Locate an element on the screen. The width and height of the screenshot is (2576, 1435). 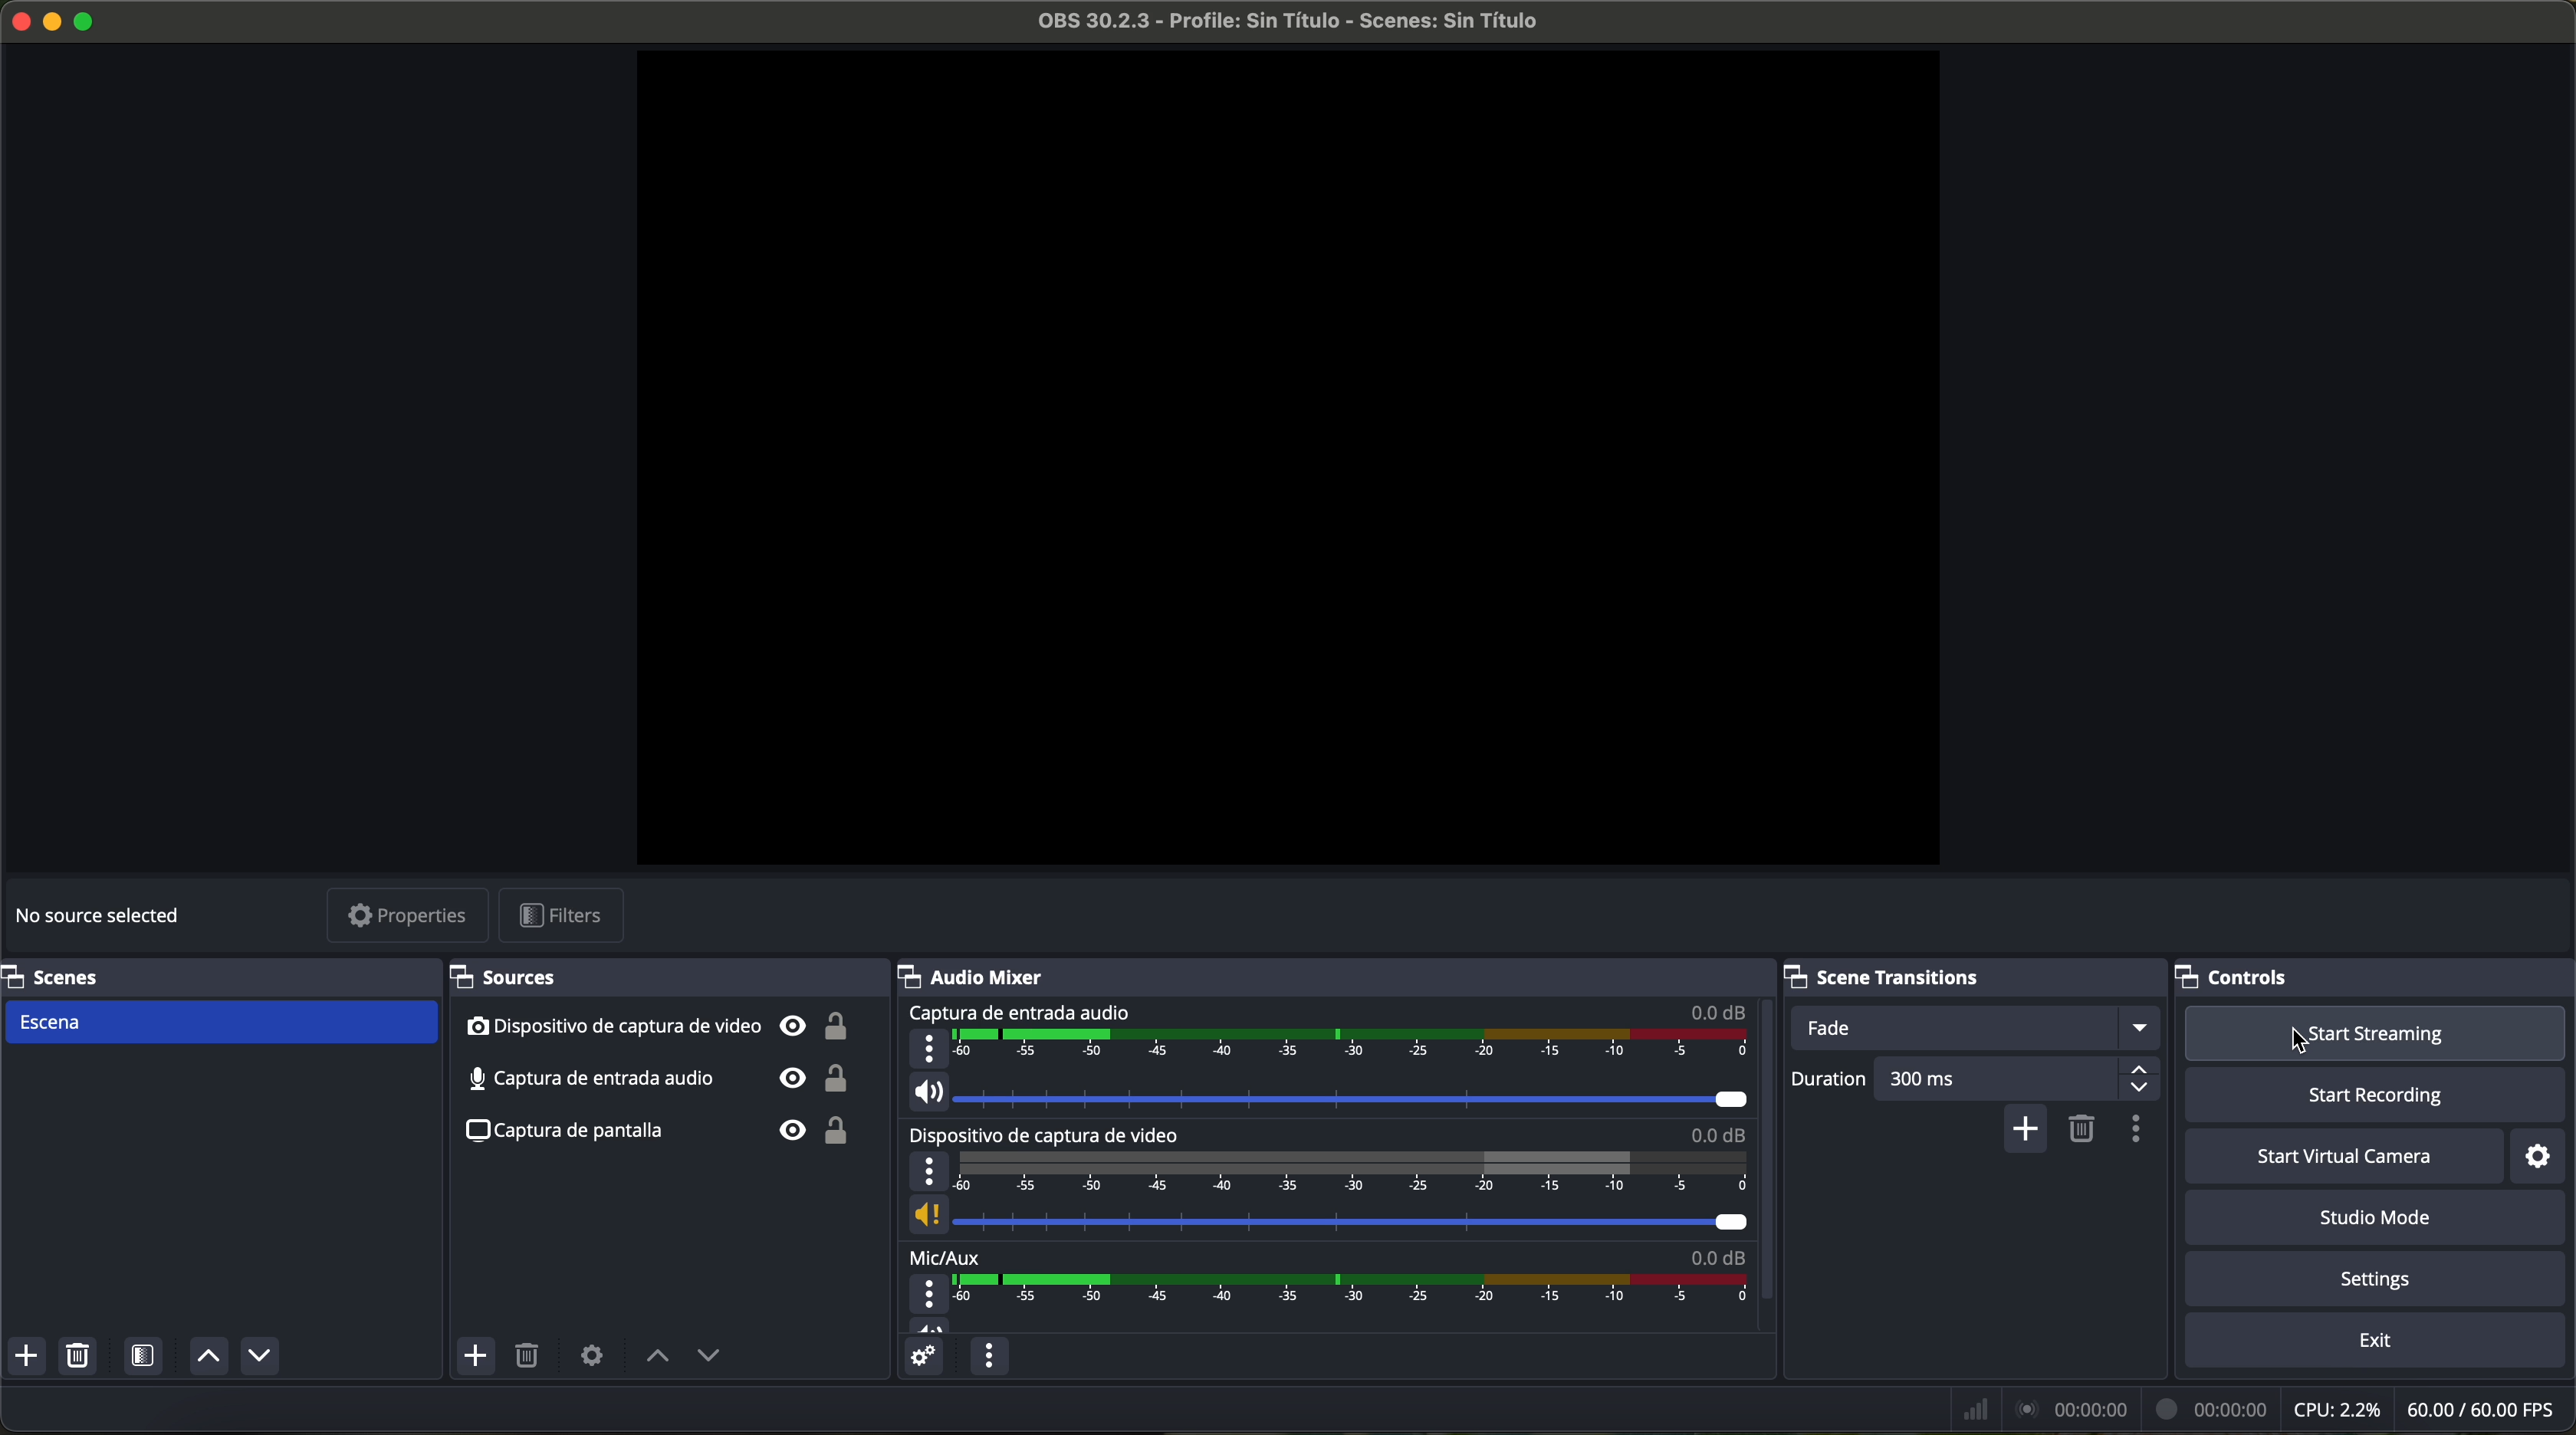
minimize OBS Studio is located at coordinates (56, 19).